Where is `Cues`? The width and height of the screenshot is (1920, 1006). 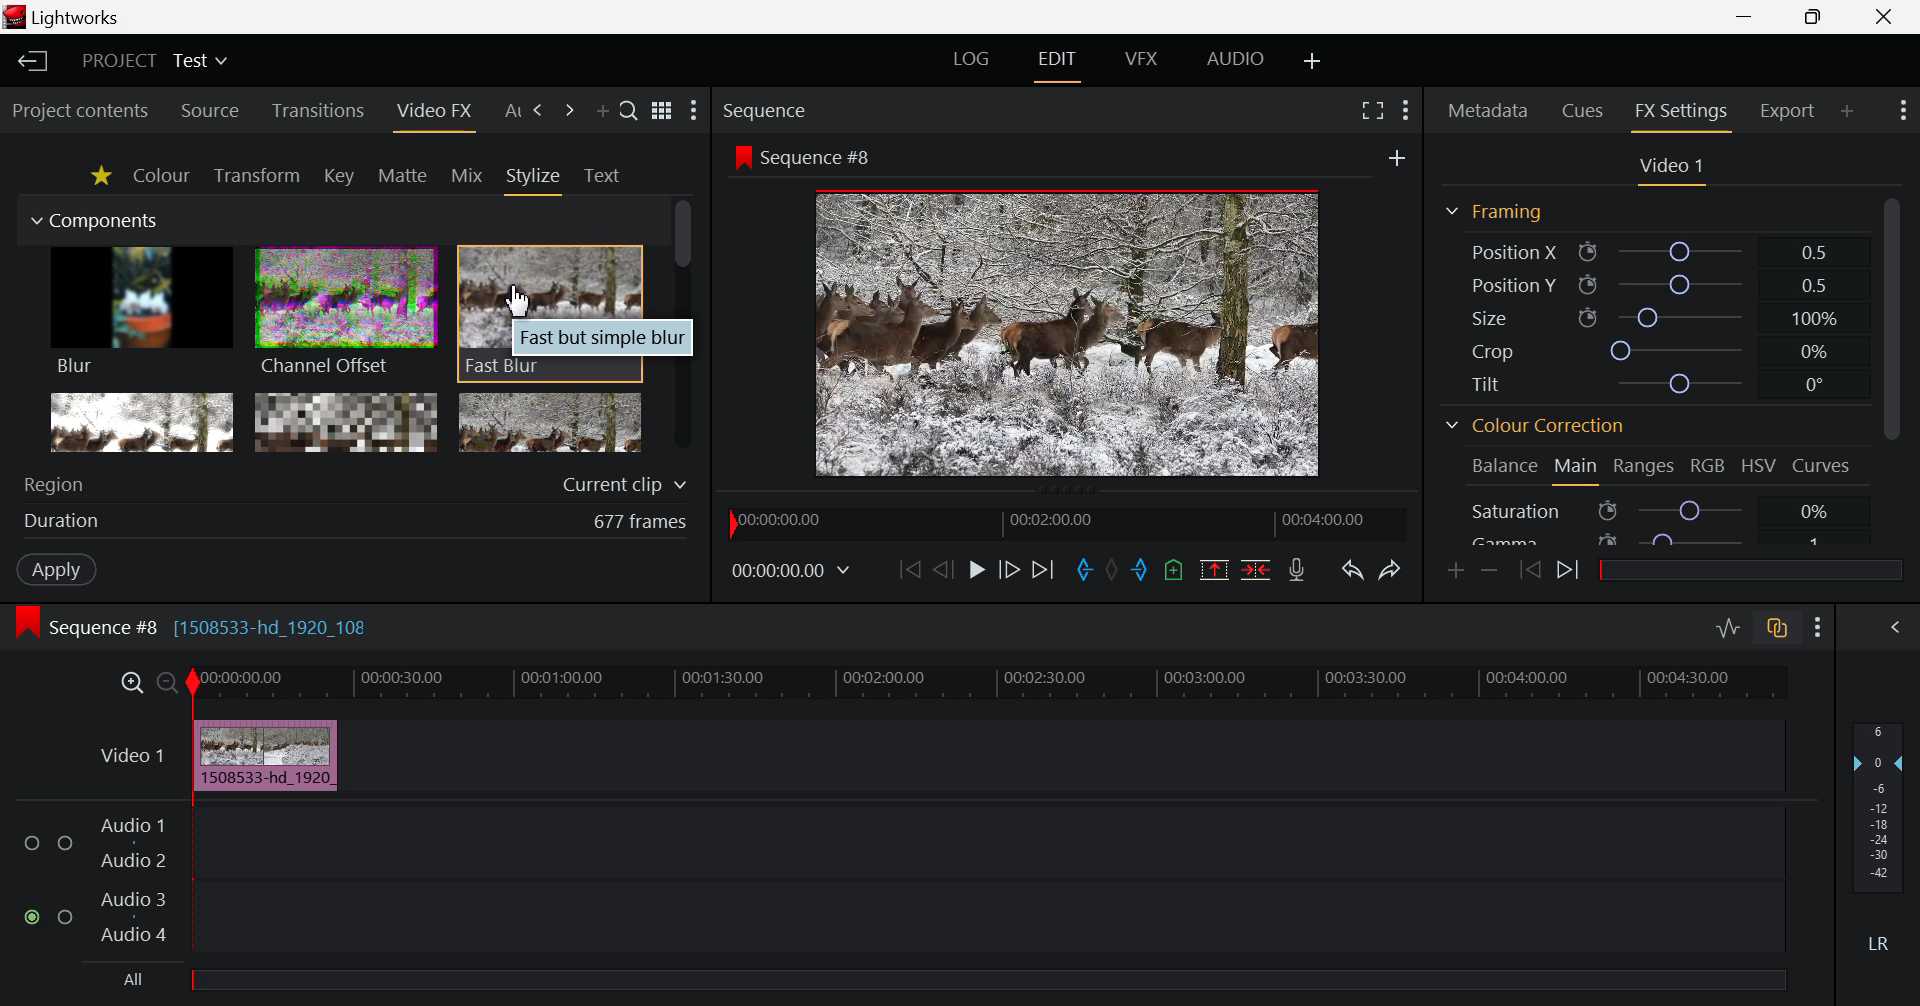
Cues is located at coordinates (1580, 111).